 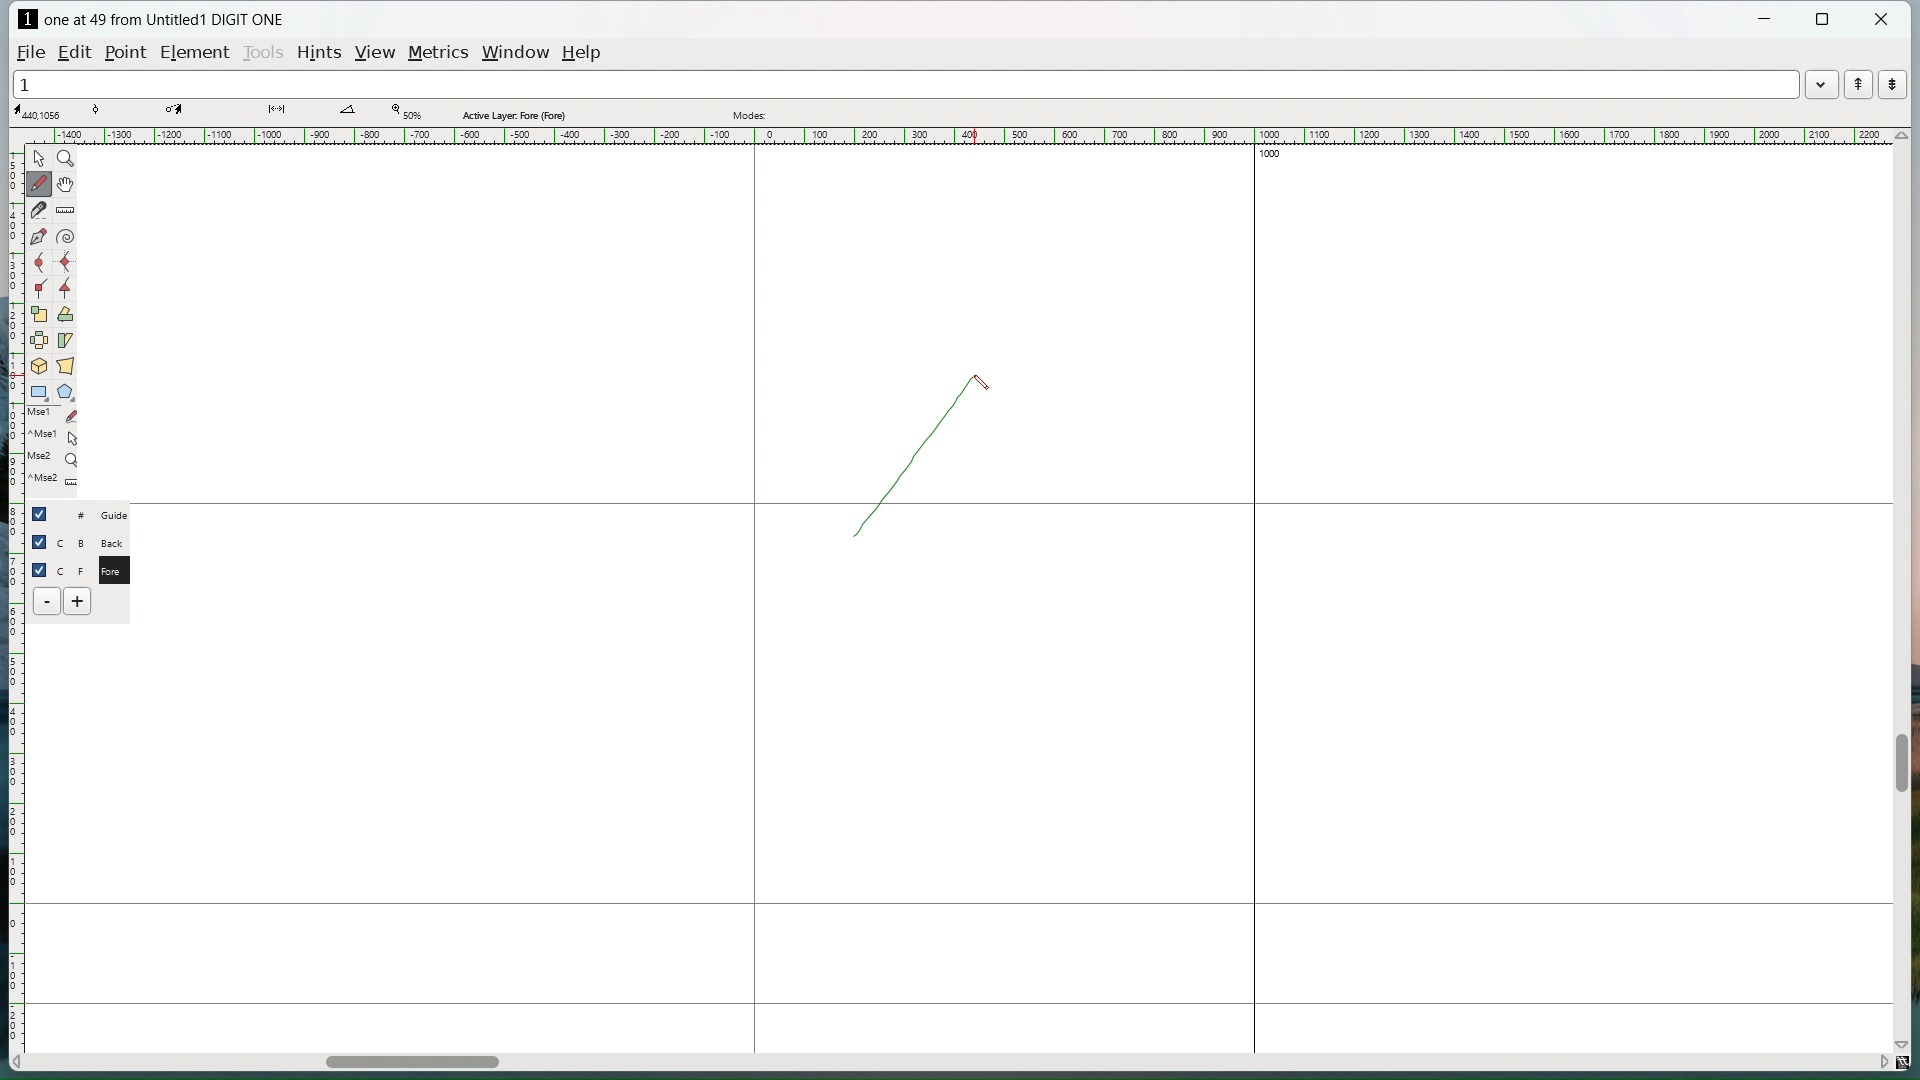 I want to click on checkbox, so click(x=43, y=513).